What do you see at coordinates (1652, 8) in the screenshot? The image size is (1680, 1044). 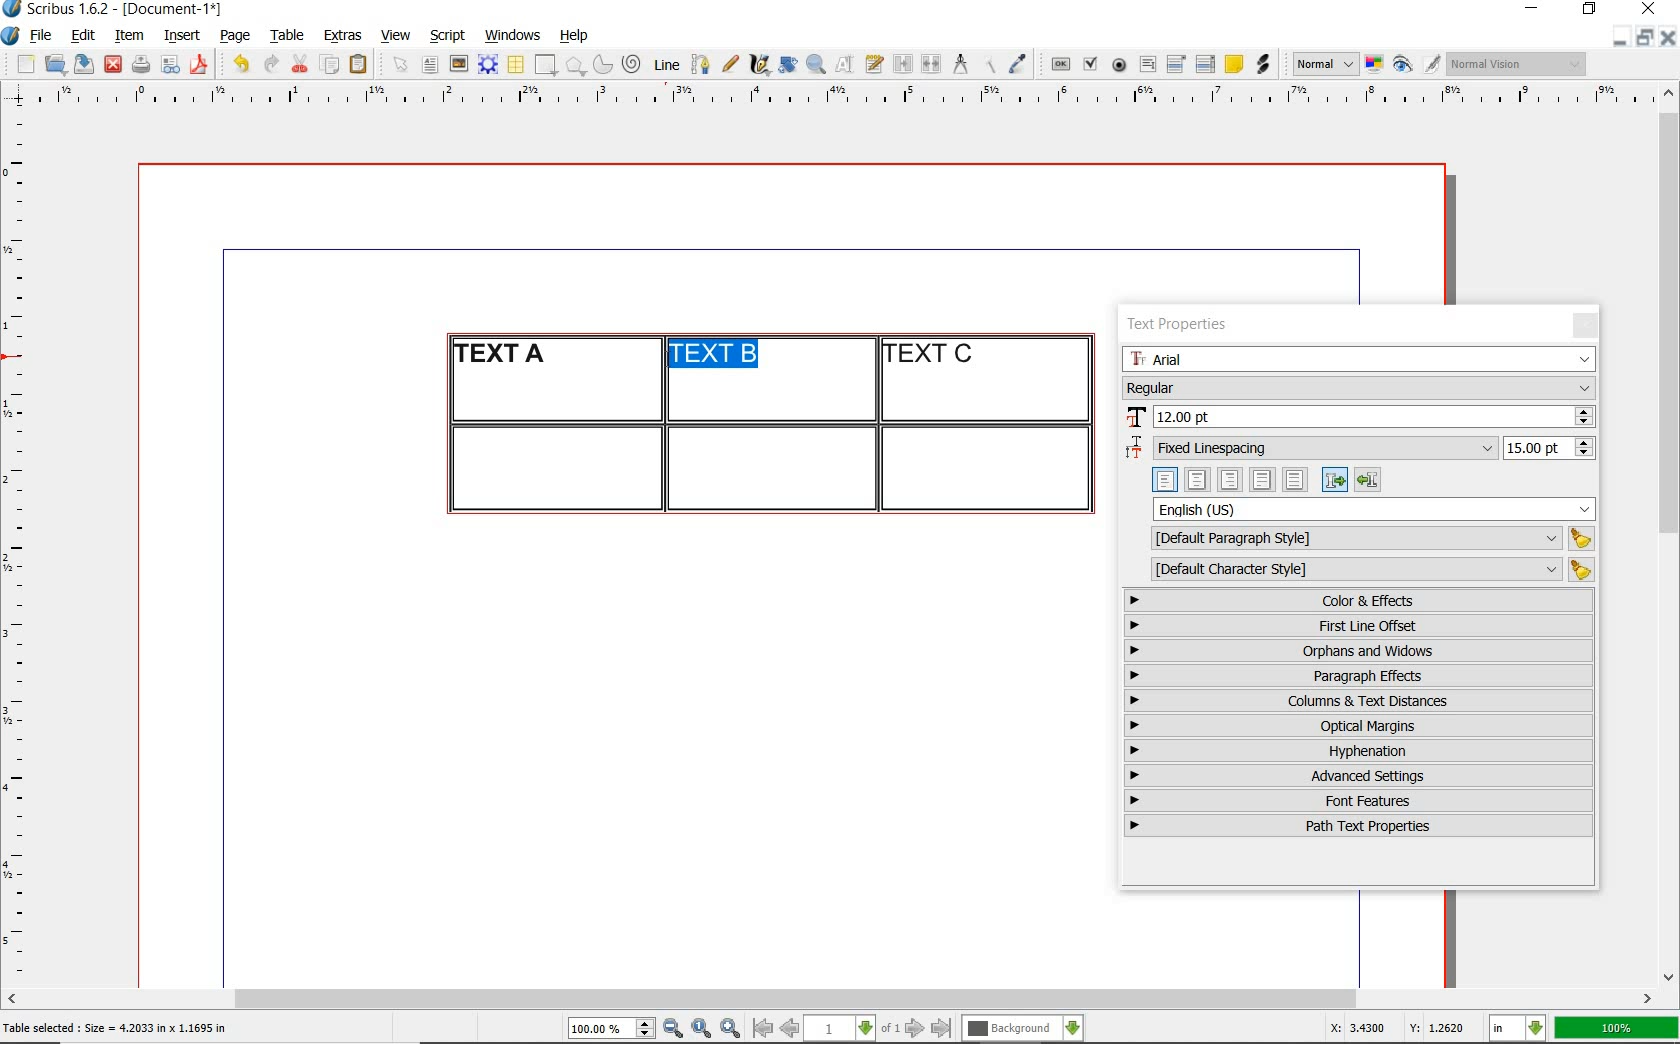 I see `close` at bounding box center [1652, 8].